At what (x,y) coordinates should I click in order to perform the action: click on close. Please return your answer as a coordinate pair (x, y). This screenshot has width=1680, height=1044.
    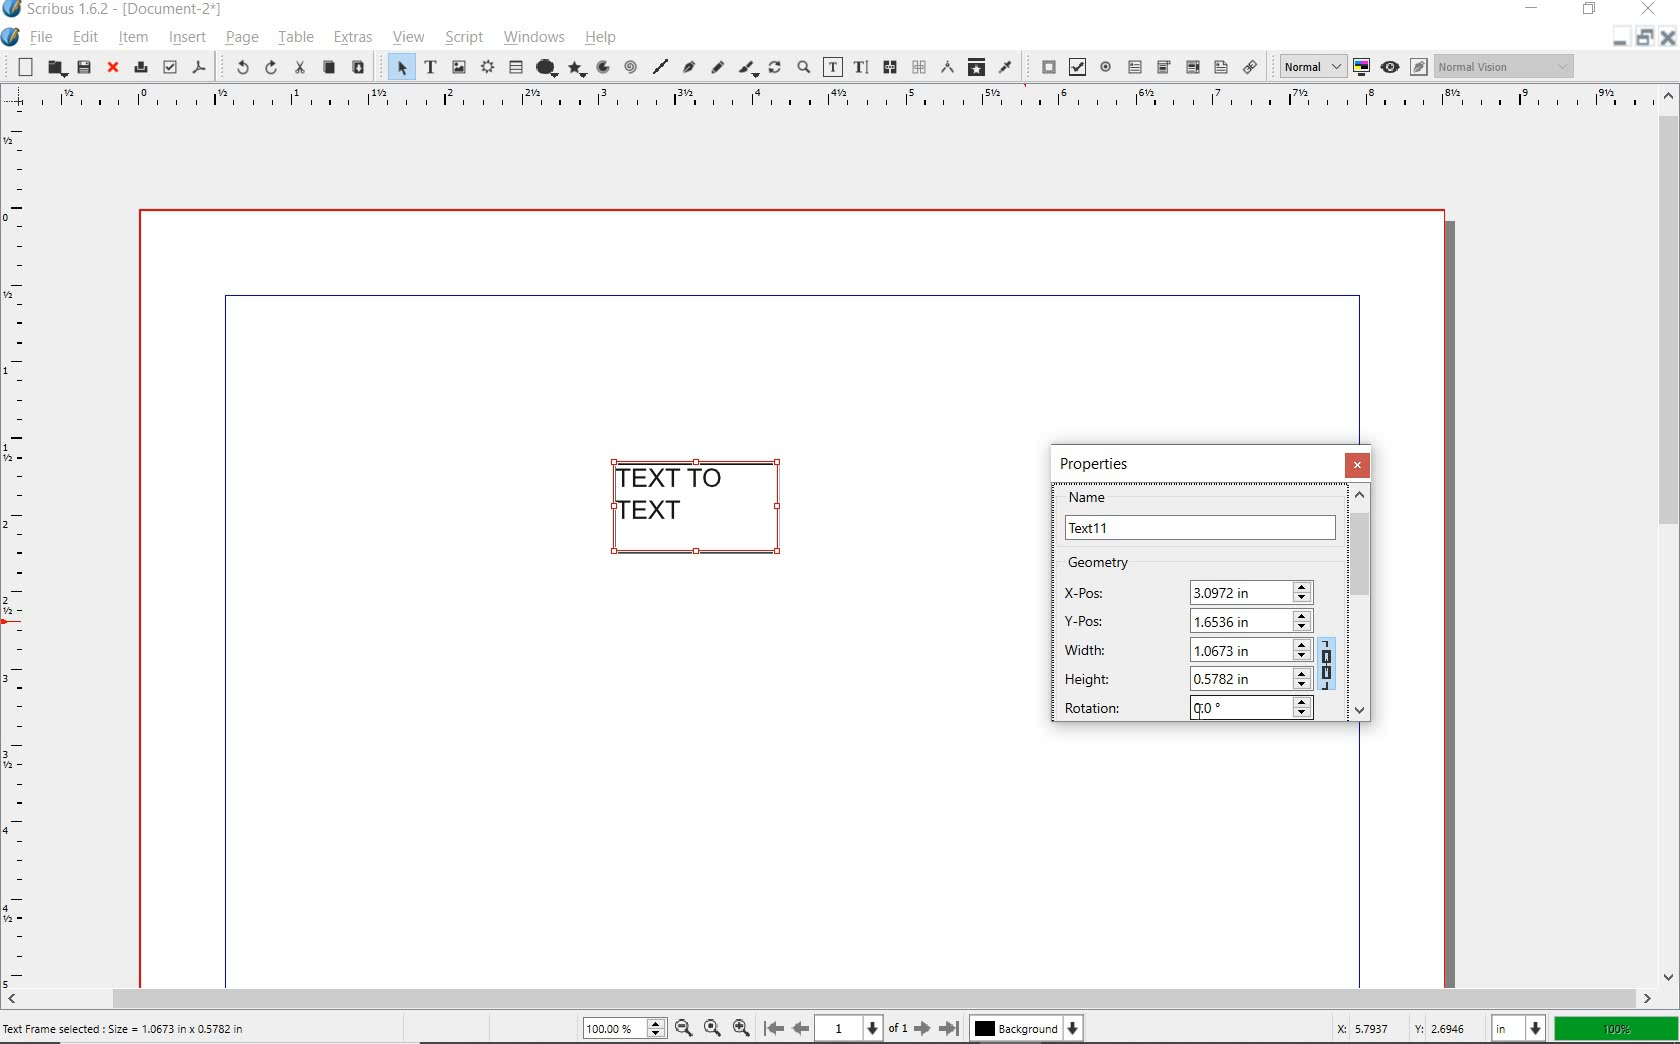
    Looking at the image, I should click on (113, 68).